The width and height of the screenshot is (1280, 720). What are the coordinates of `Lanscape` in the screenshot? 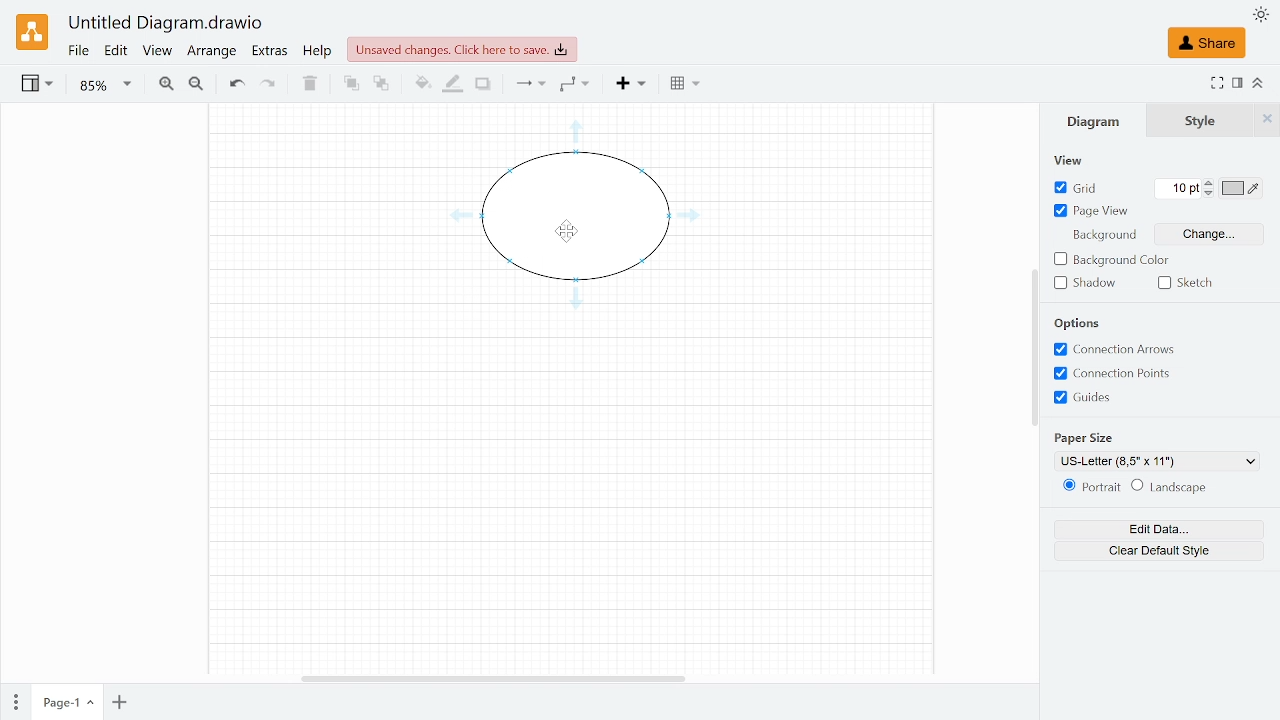 It's located at (1173, 487).